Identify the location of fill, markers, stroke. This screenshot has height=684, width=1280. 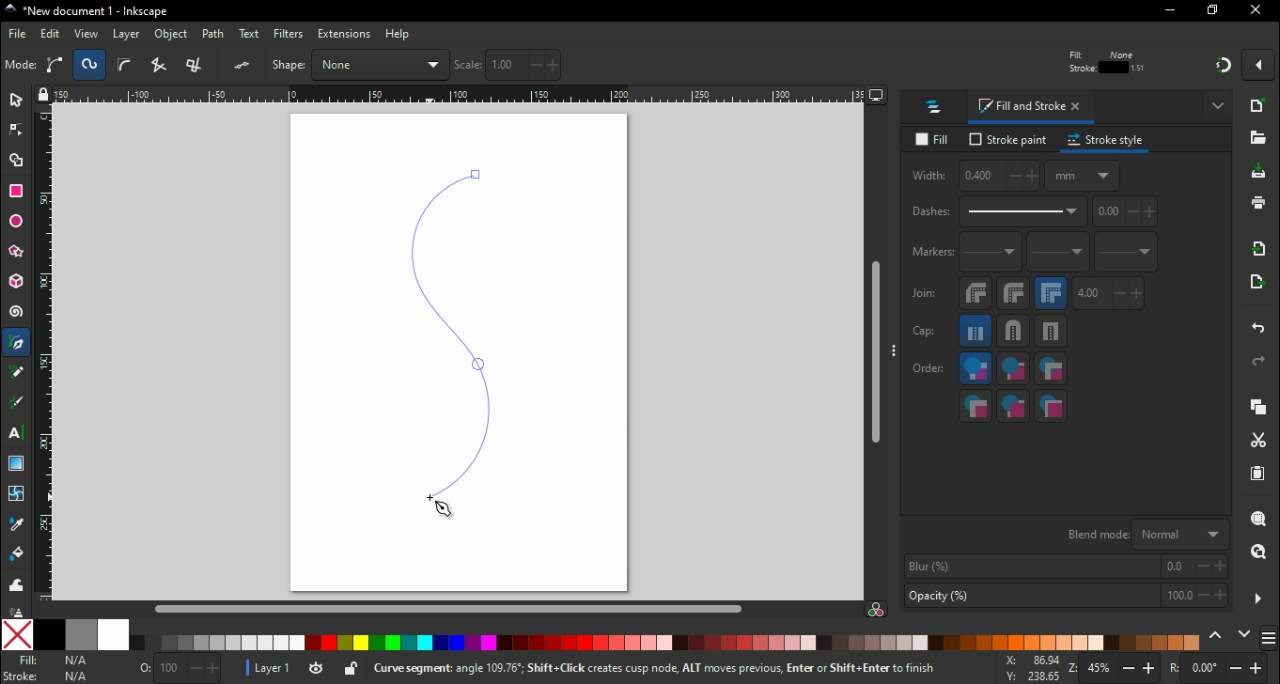
(1051, 371).